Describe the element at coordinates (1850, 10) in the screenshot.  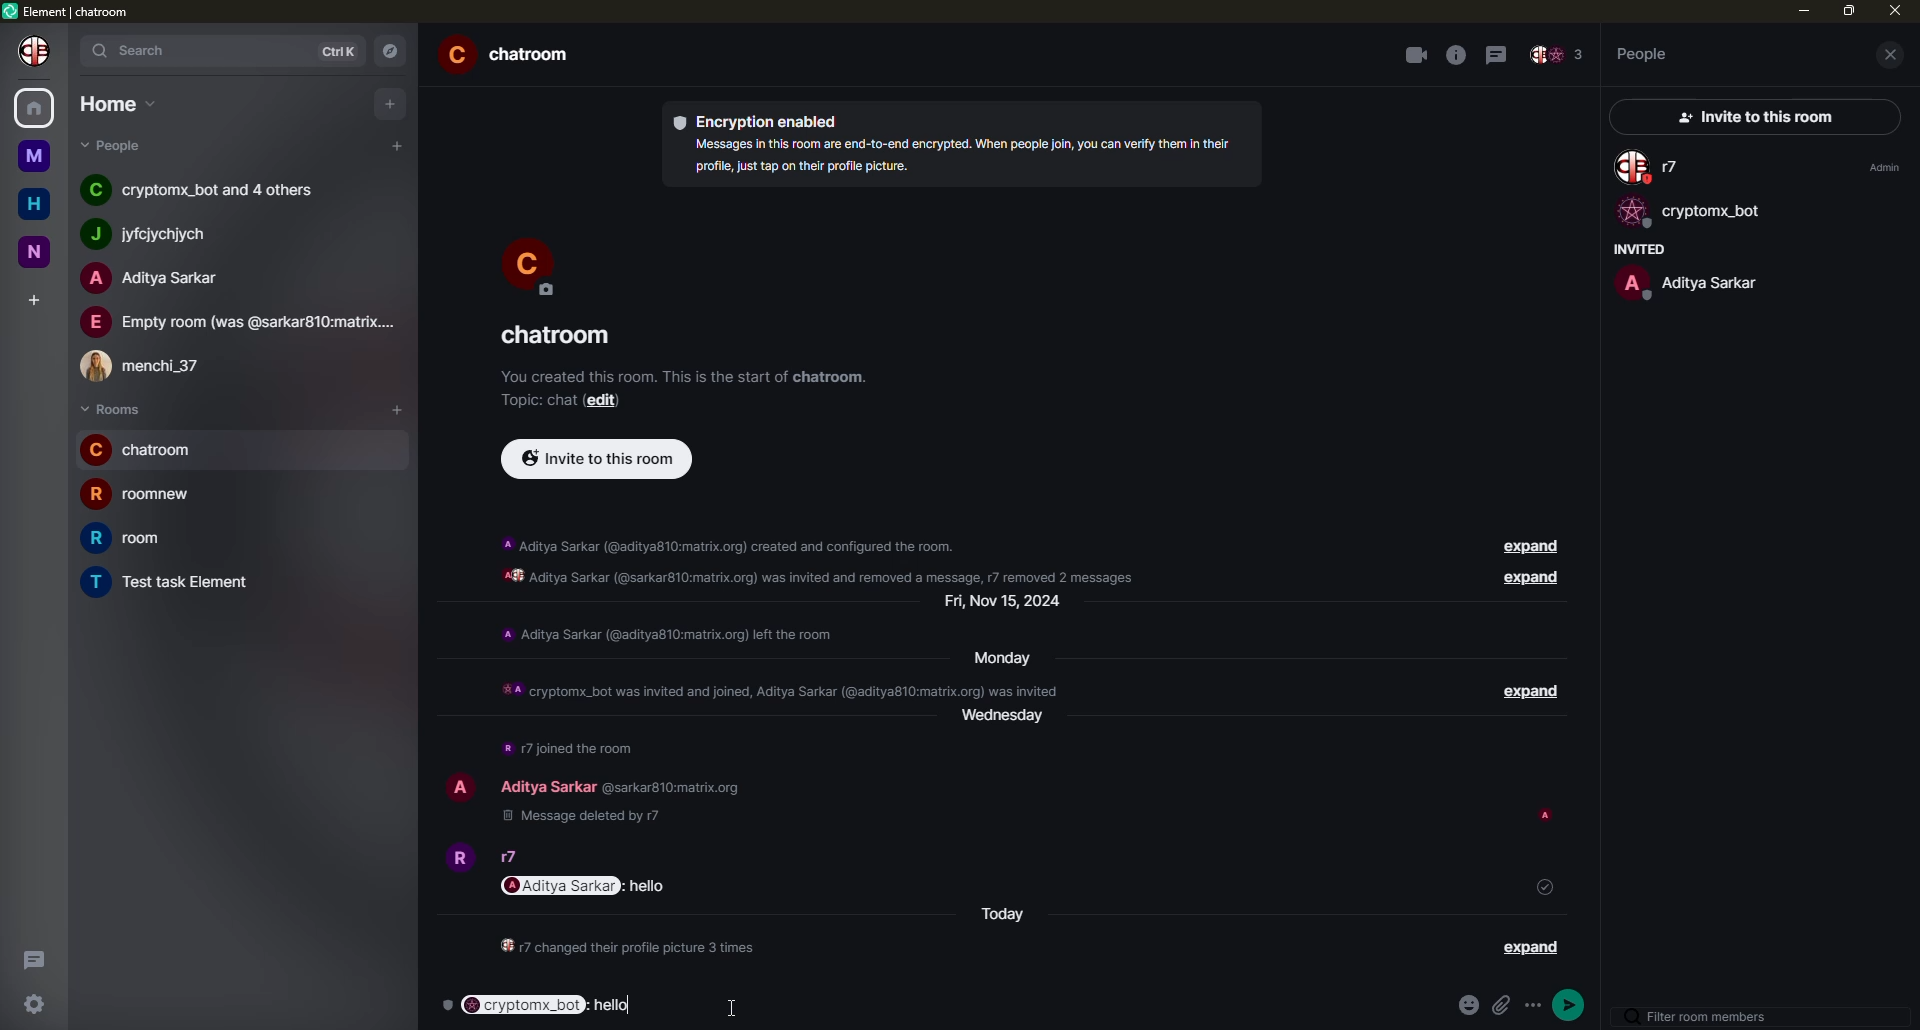
I see `max` at that location.